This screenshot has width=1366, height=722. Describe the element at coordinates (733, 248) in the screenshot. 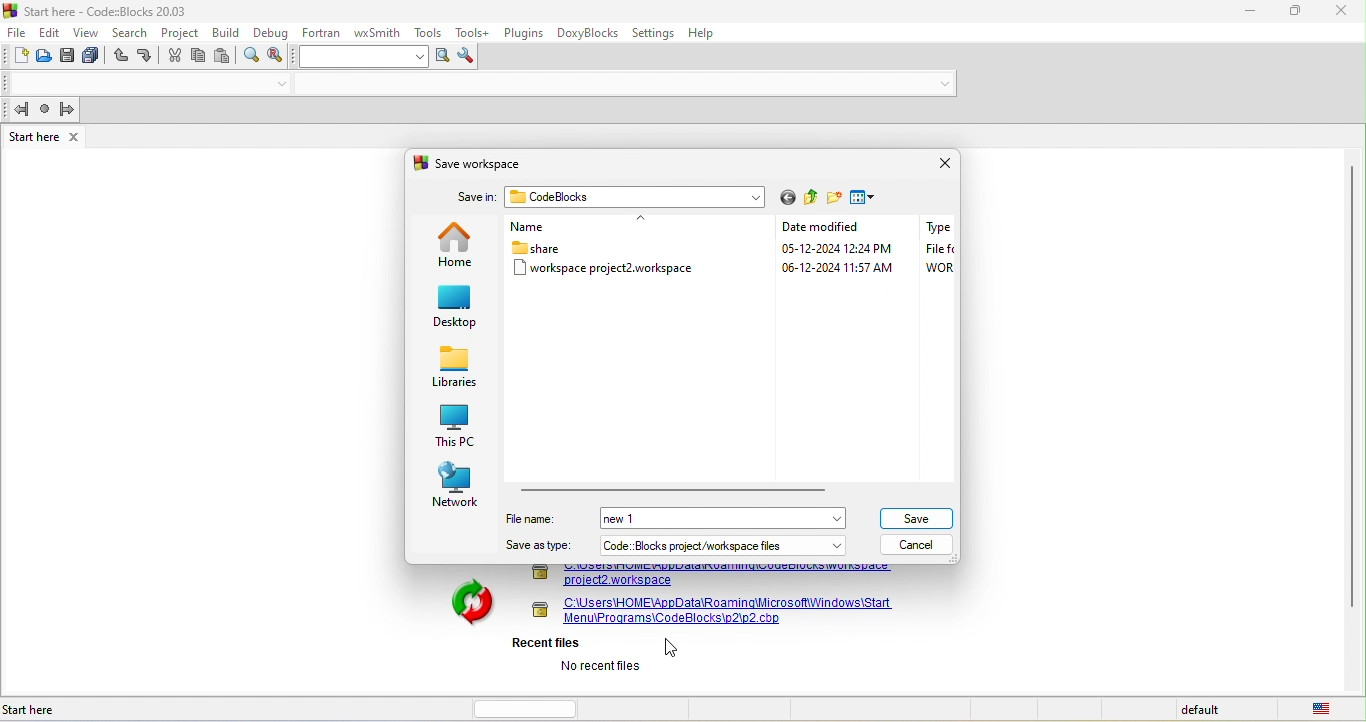

I see `share 05-12-2024 12:24 PM File` at that location.